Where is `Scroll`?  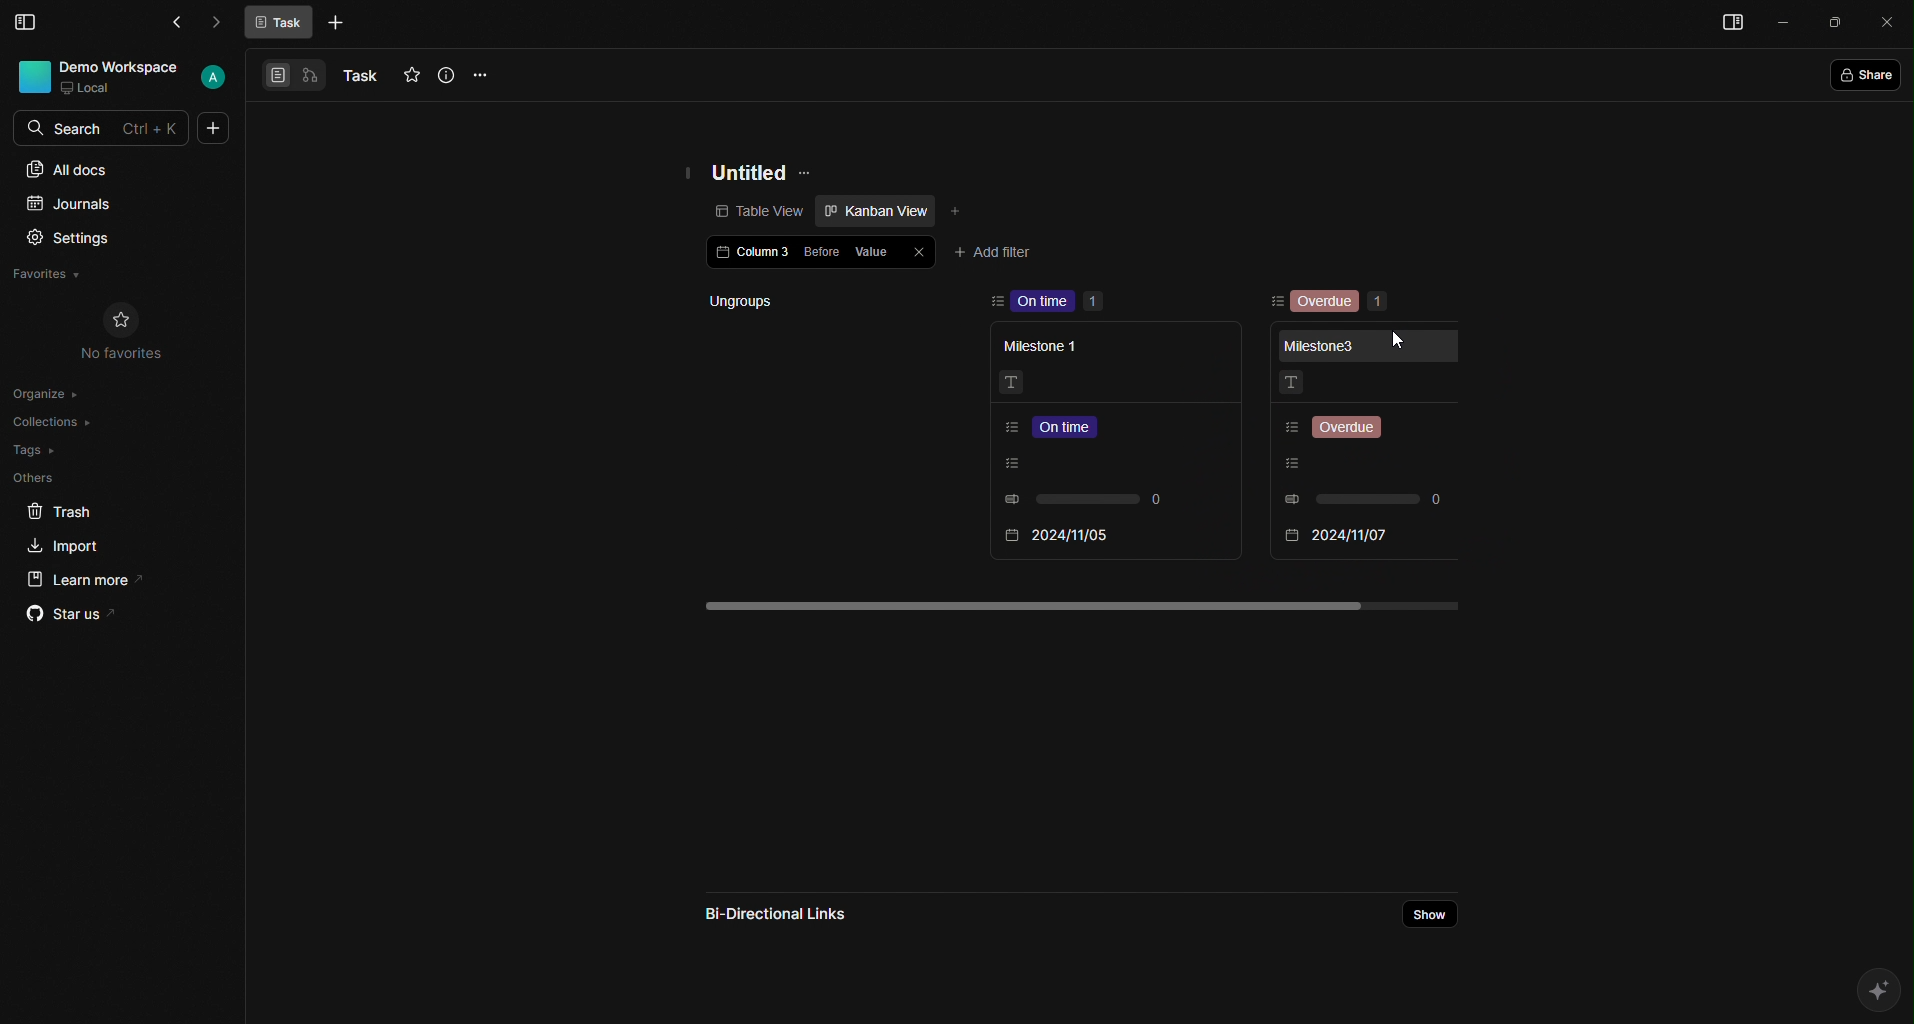
Scroll is located at coordinates (1901, 538).